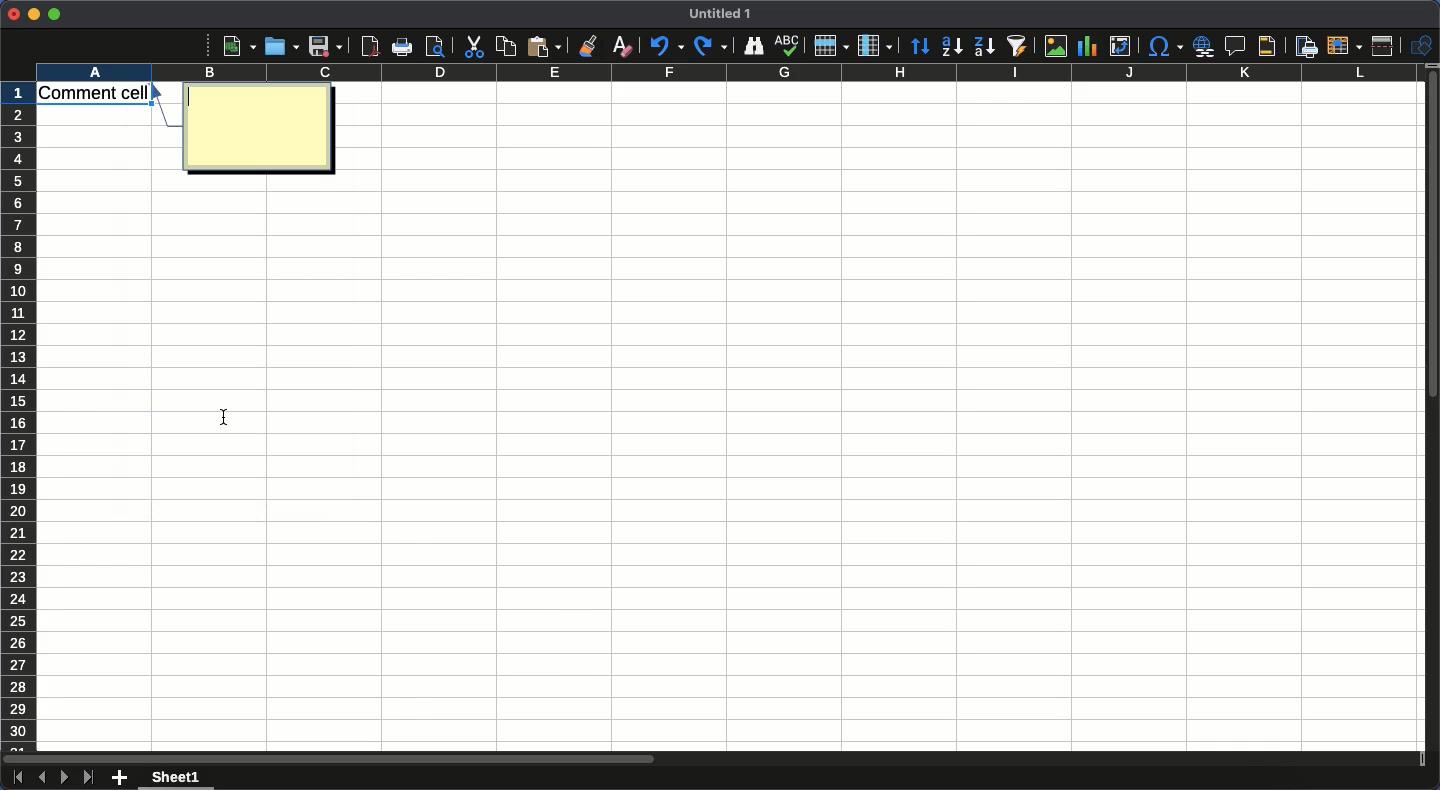  What do you see at coordinates (179, 778) in the screenshot?
I see `Sheet 1` at bounding box center [179, 778].